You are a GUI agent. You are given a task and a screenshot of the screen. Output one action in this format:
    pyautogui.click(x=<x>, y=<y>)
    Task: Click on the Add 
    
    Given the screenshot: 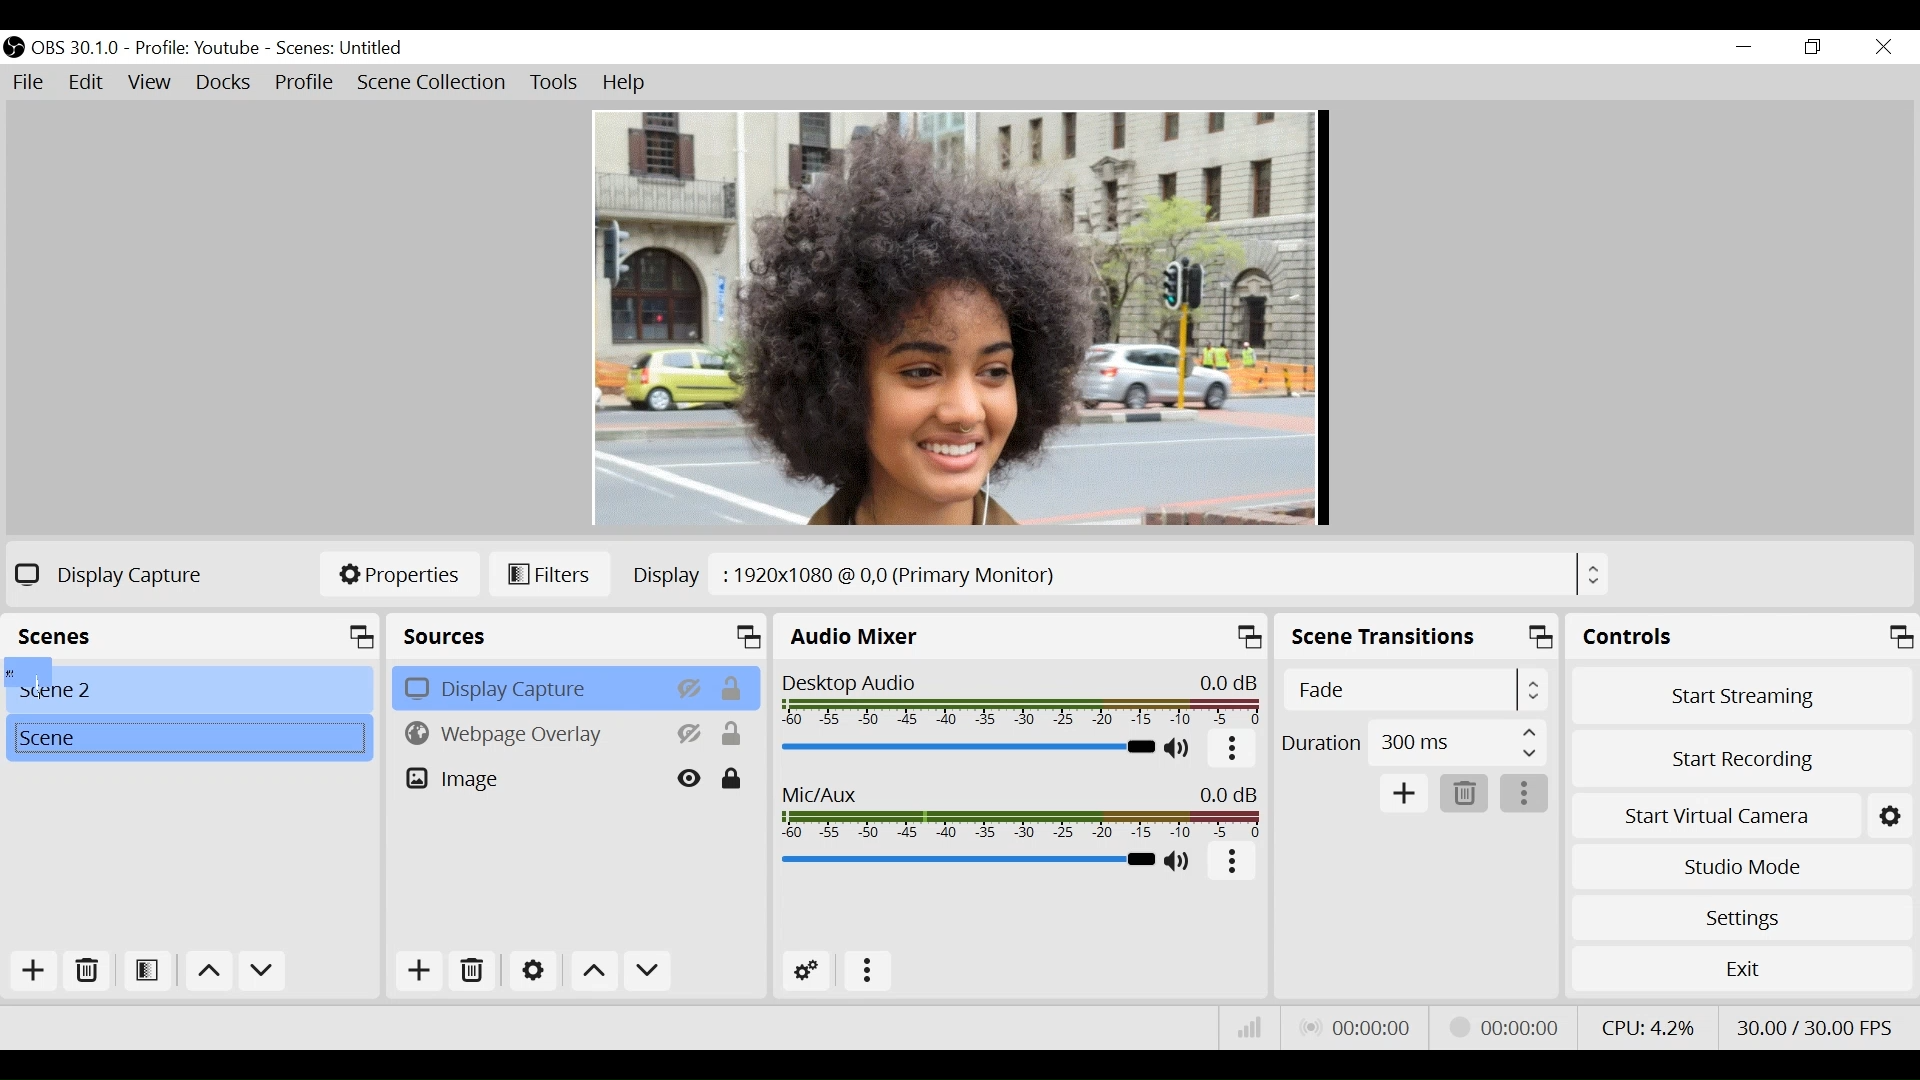 What is the action you would take?
    pyautogui.click(x=1403, y=791)
    